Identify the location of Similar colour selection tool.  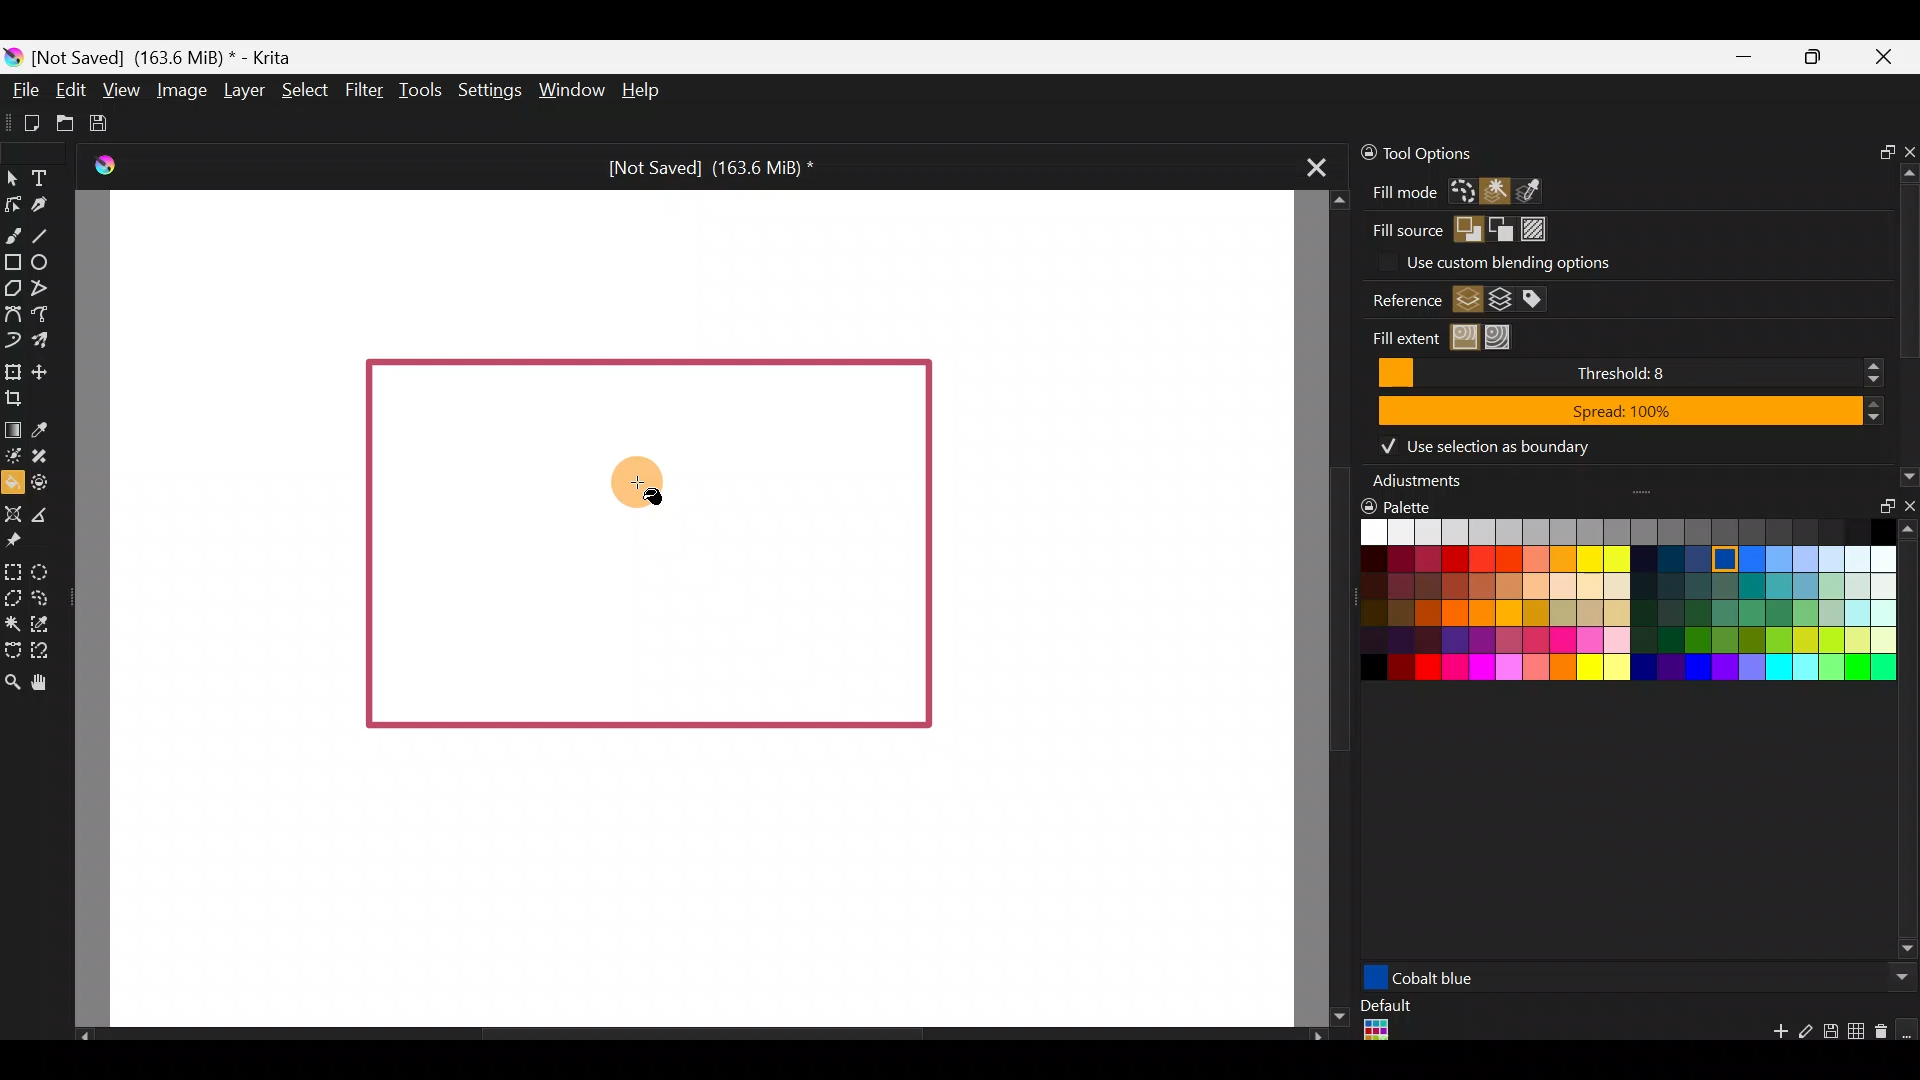
(55, 623).